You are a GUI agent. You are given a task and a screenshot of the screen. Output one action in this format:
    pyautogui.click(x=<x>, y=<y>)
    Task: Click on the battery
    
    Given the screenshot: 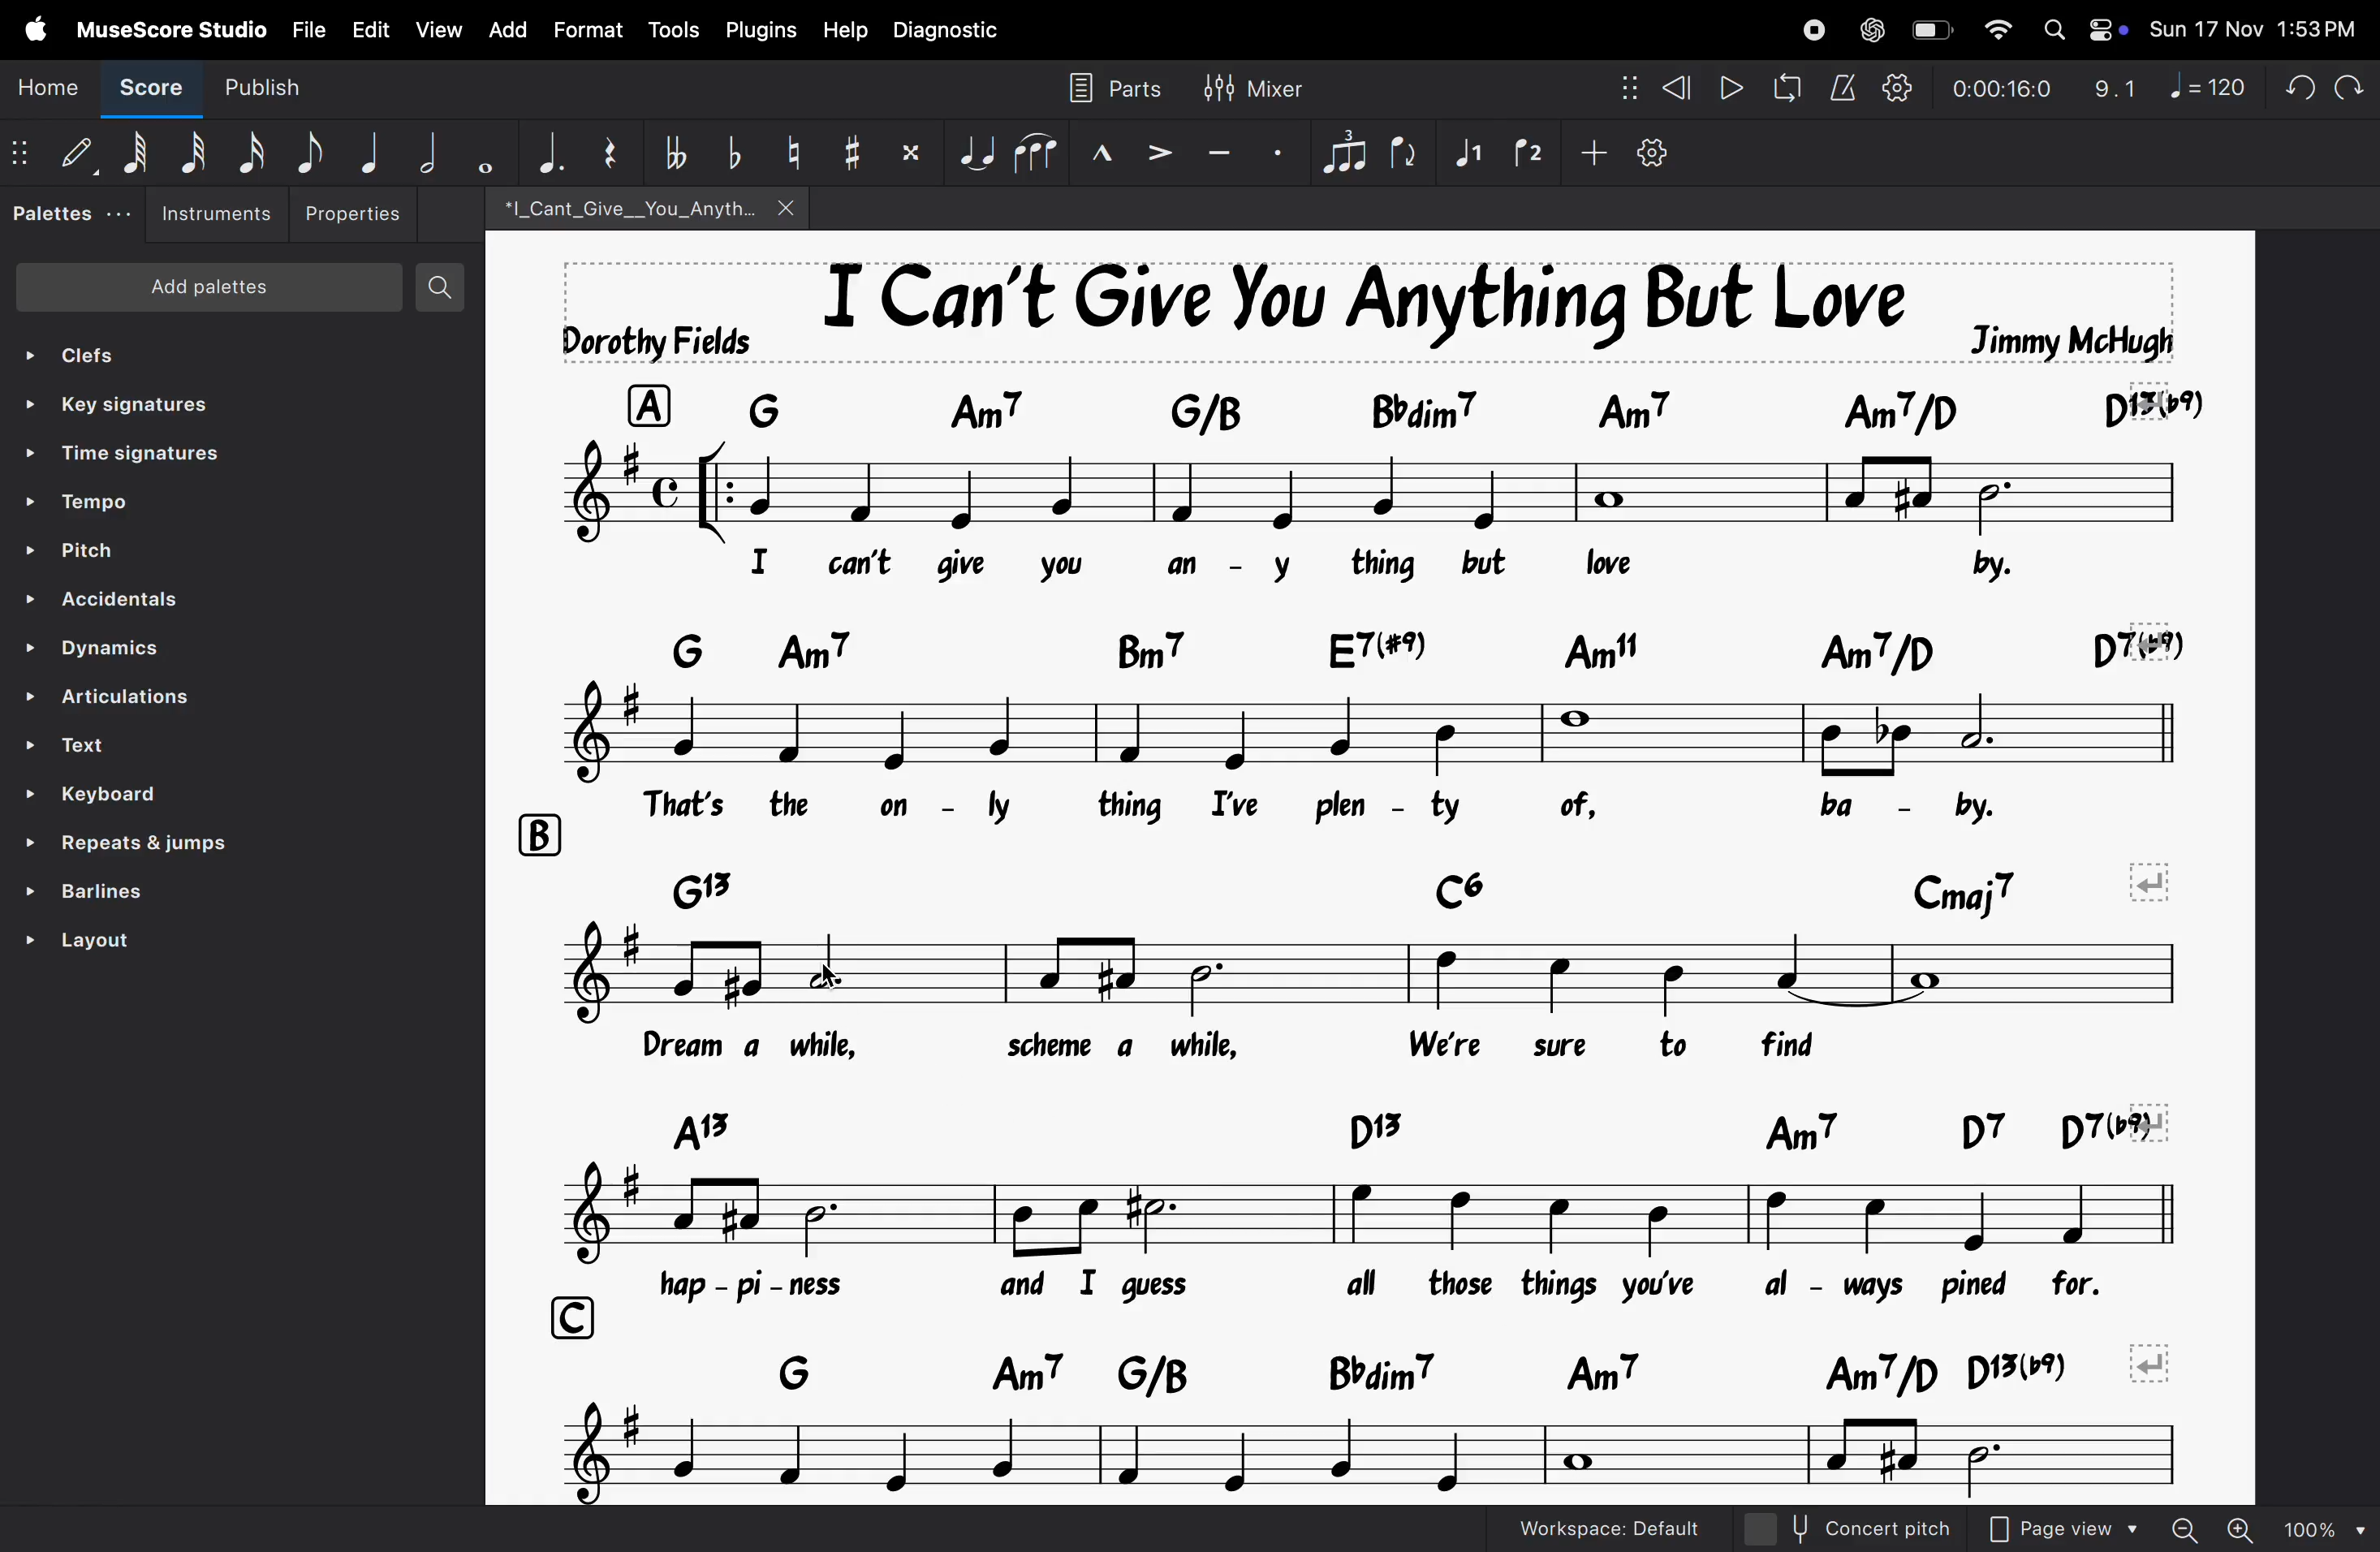 What is the action you would take?
    pyautogui.click(x=1936, y=29)
    